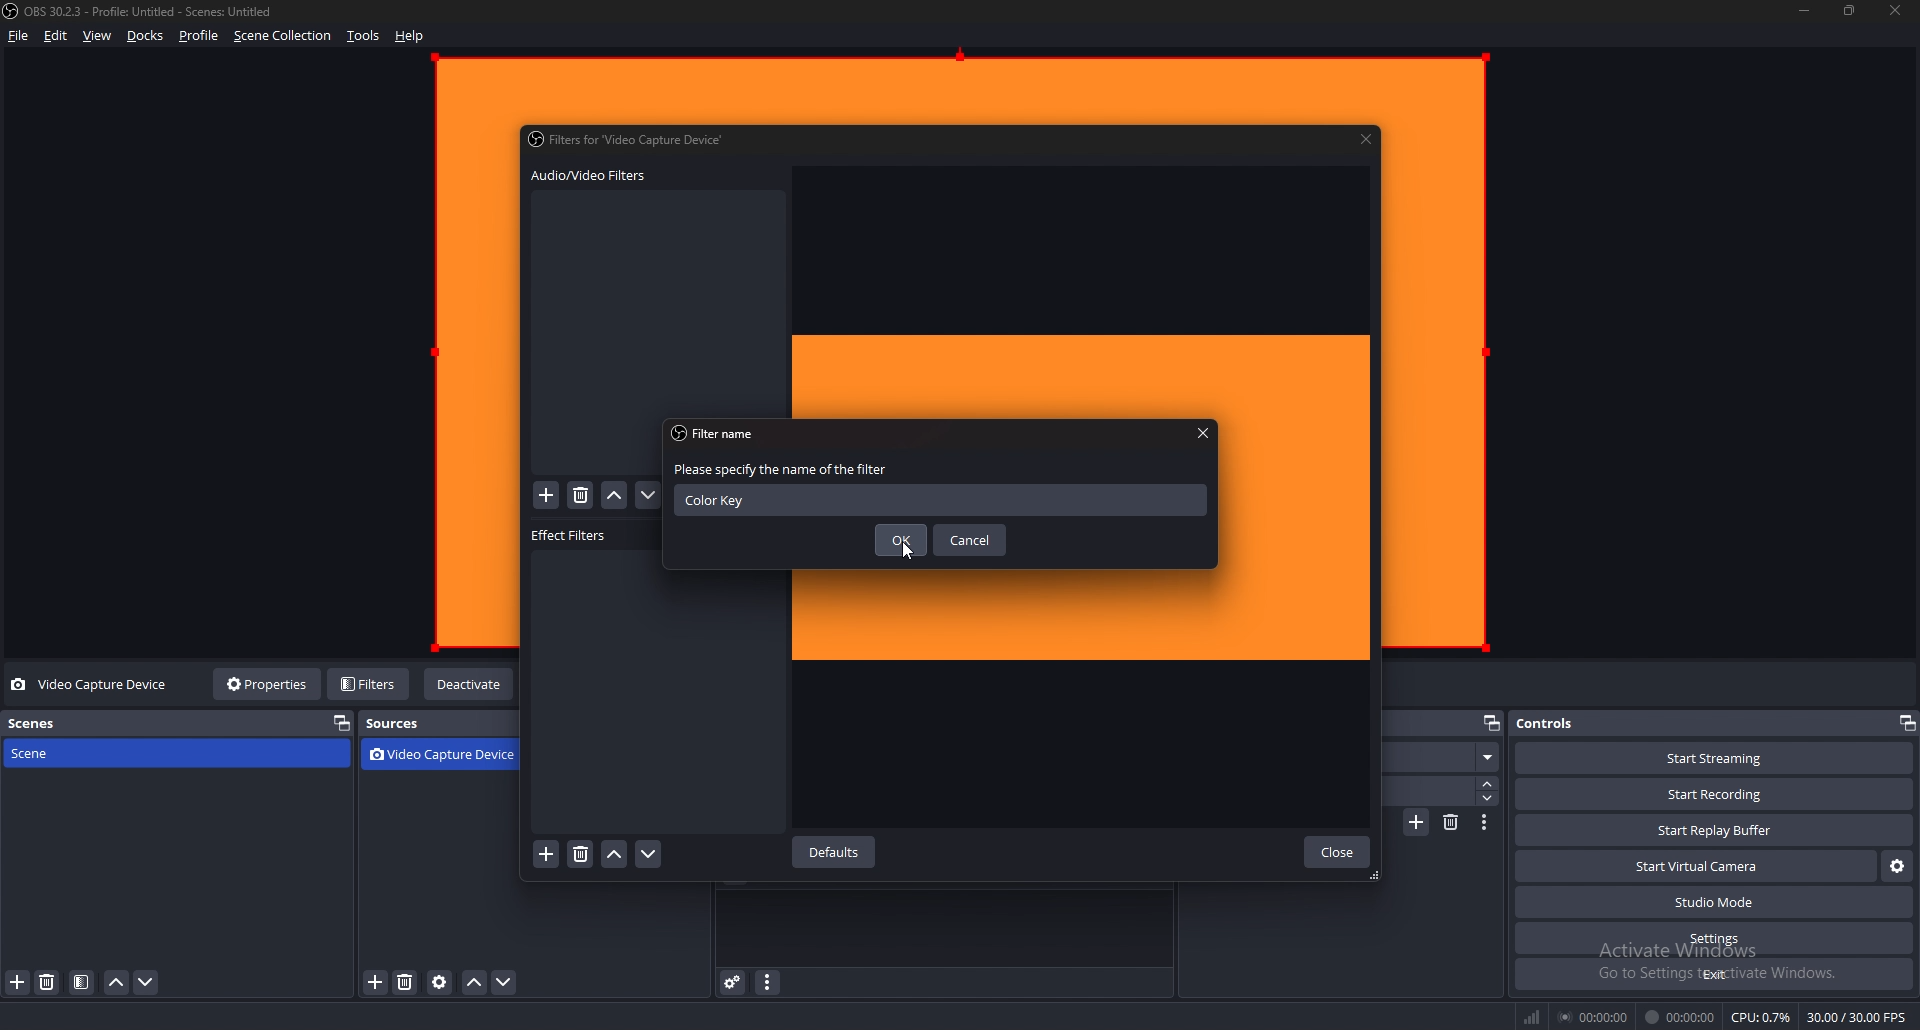 The image size is (1920, 1030). What do you see at coordinates (786, 468) in the screenshot?
I see `specify name of filter` at bounding box center [786, 468].